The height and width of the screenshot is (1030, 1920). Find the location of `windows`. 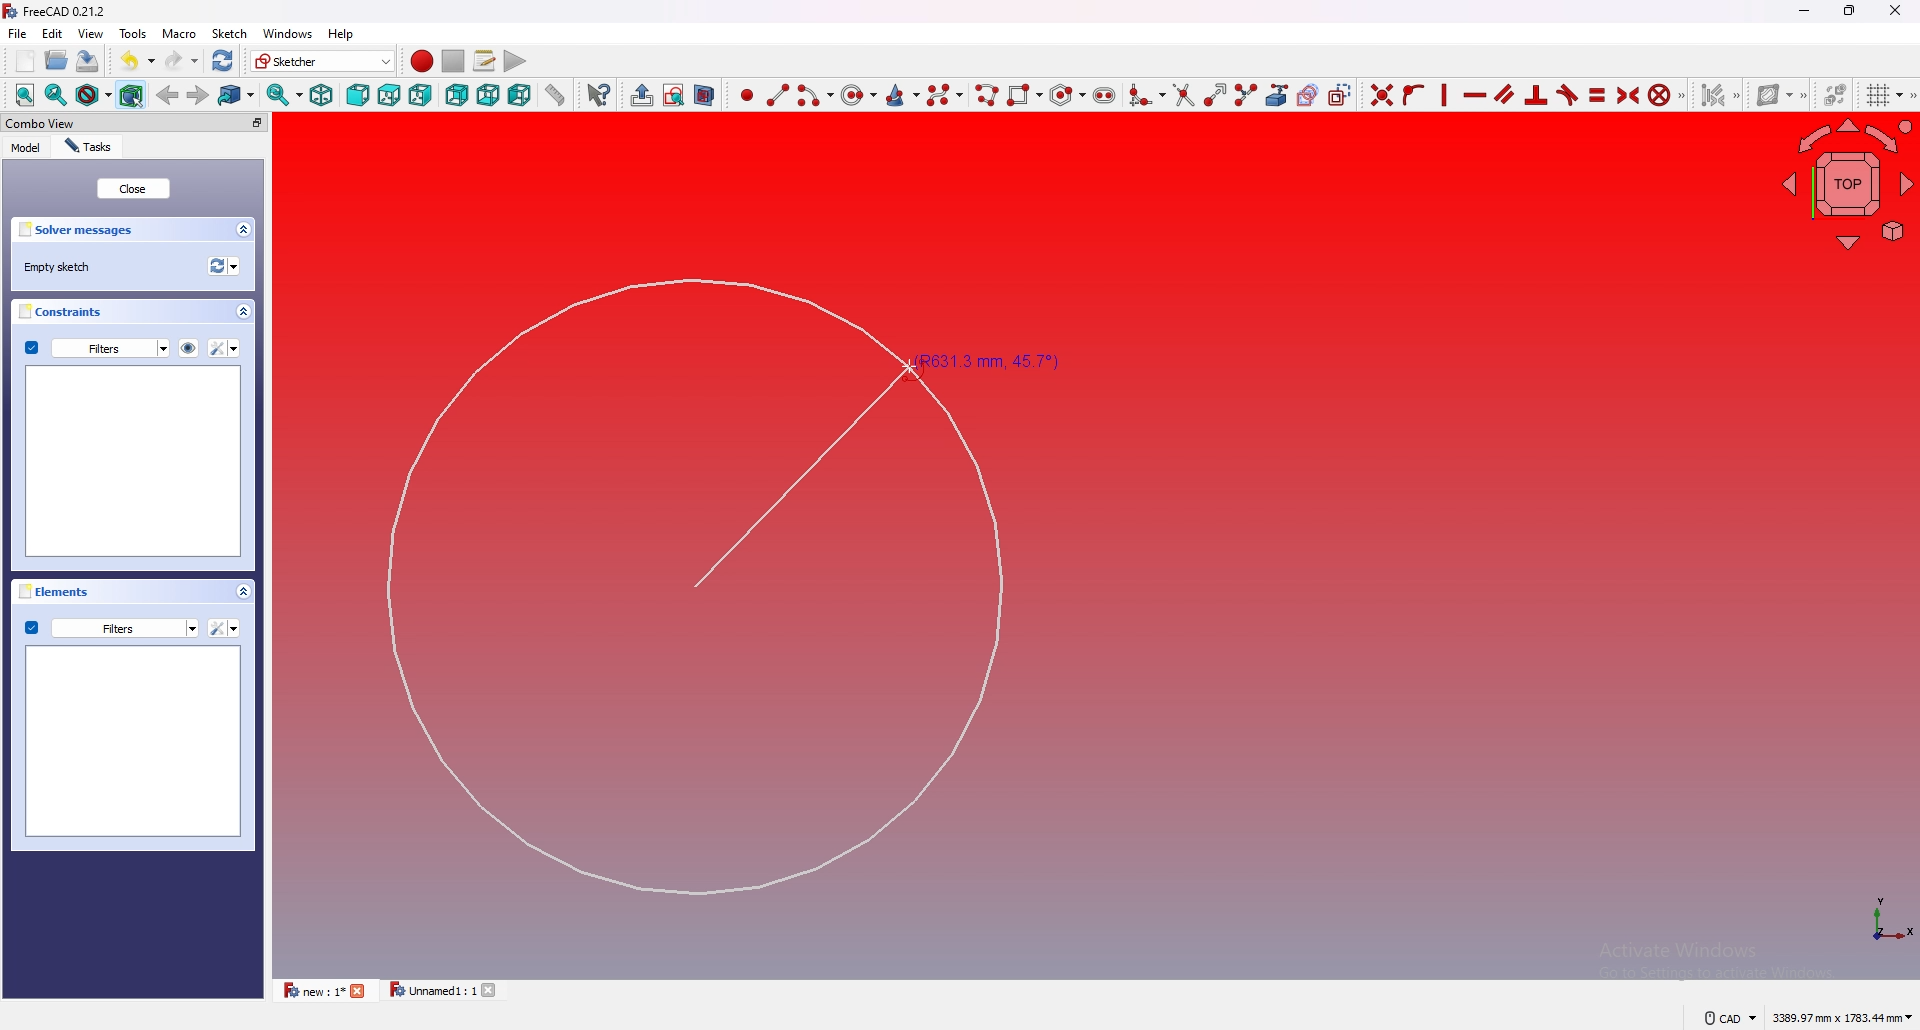

windows is located at coordinates (286, 33).